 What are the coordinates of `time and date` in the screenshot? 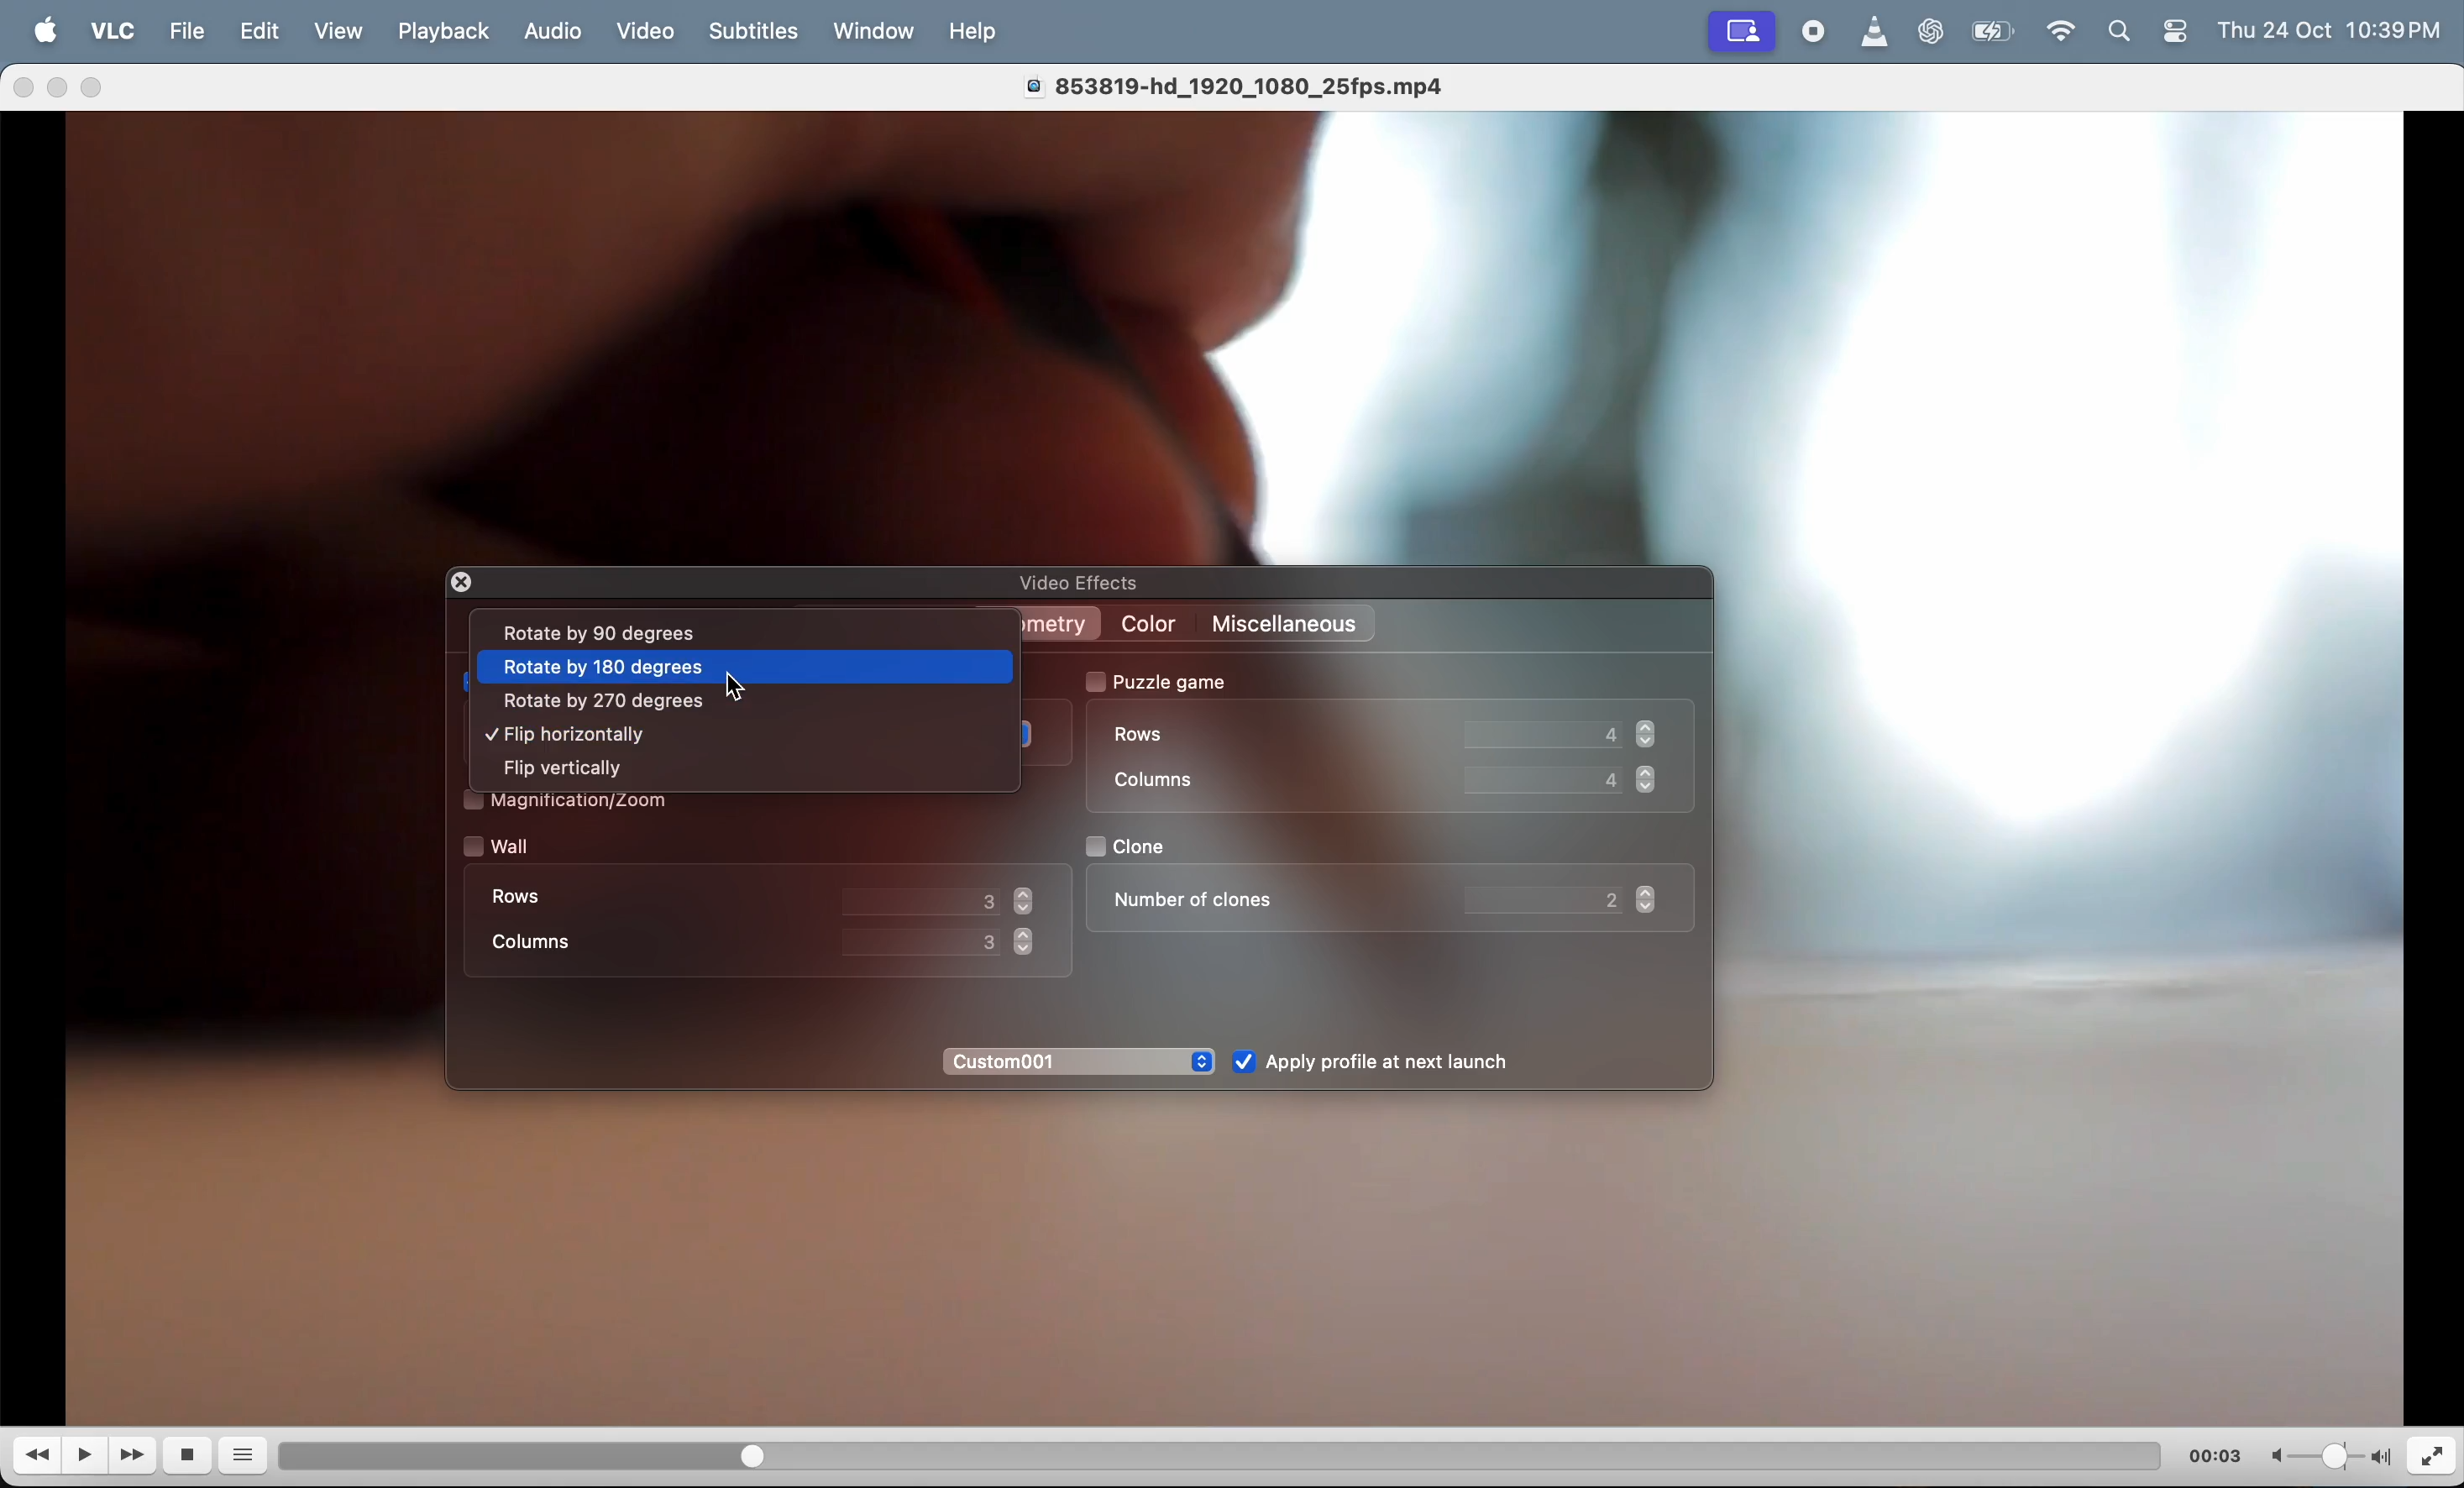 It's located at (2337, 29).